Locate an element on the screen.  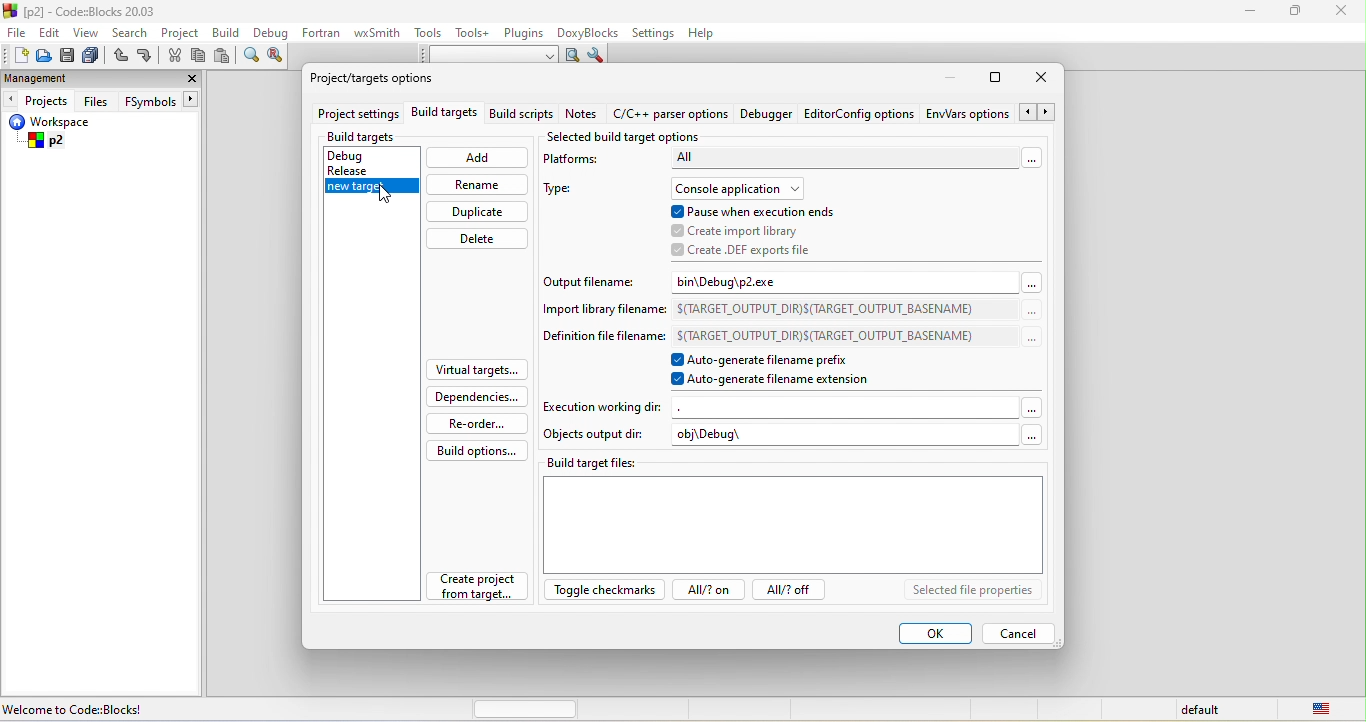
all? off is located at coordinates (793, 592).